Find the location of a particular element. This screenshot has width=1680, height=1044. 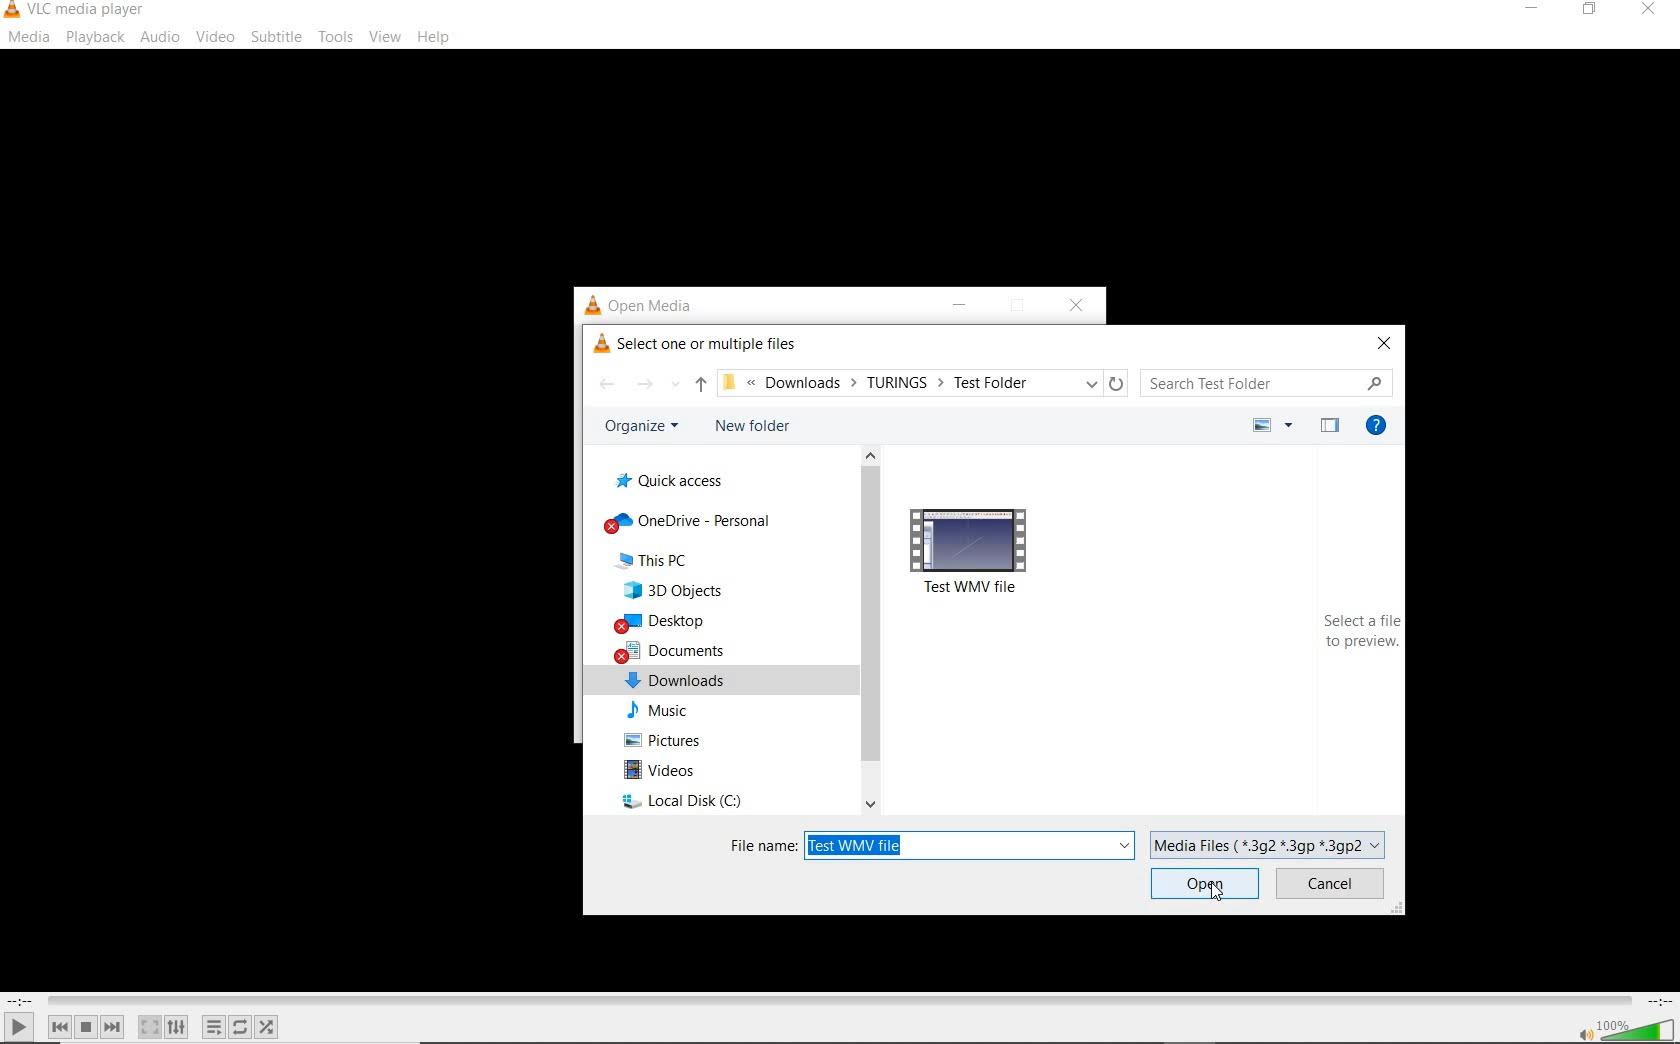

elapsed time is located at coordinates (20, 1001).